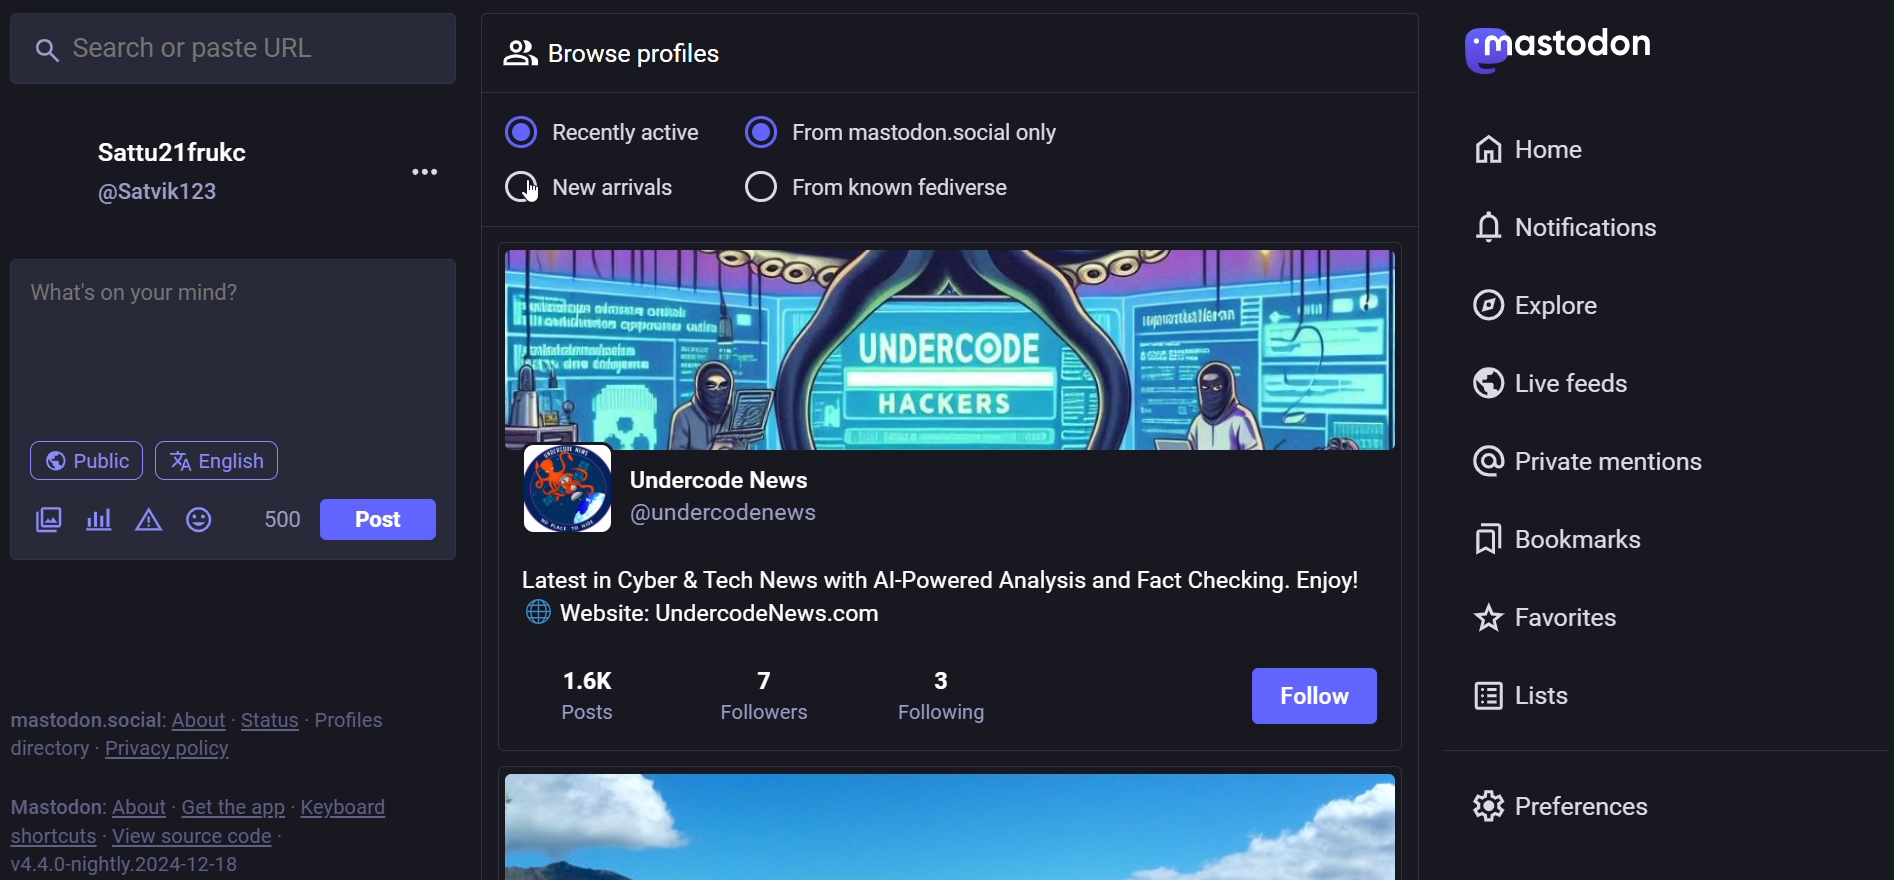  I want to click on bookmark, so click(1570, 542).